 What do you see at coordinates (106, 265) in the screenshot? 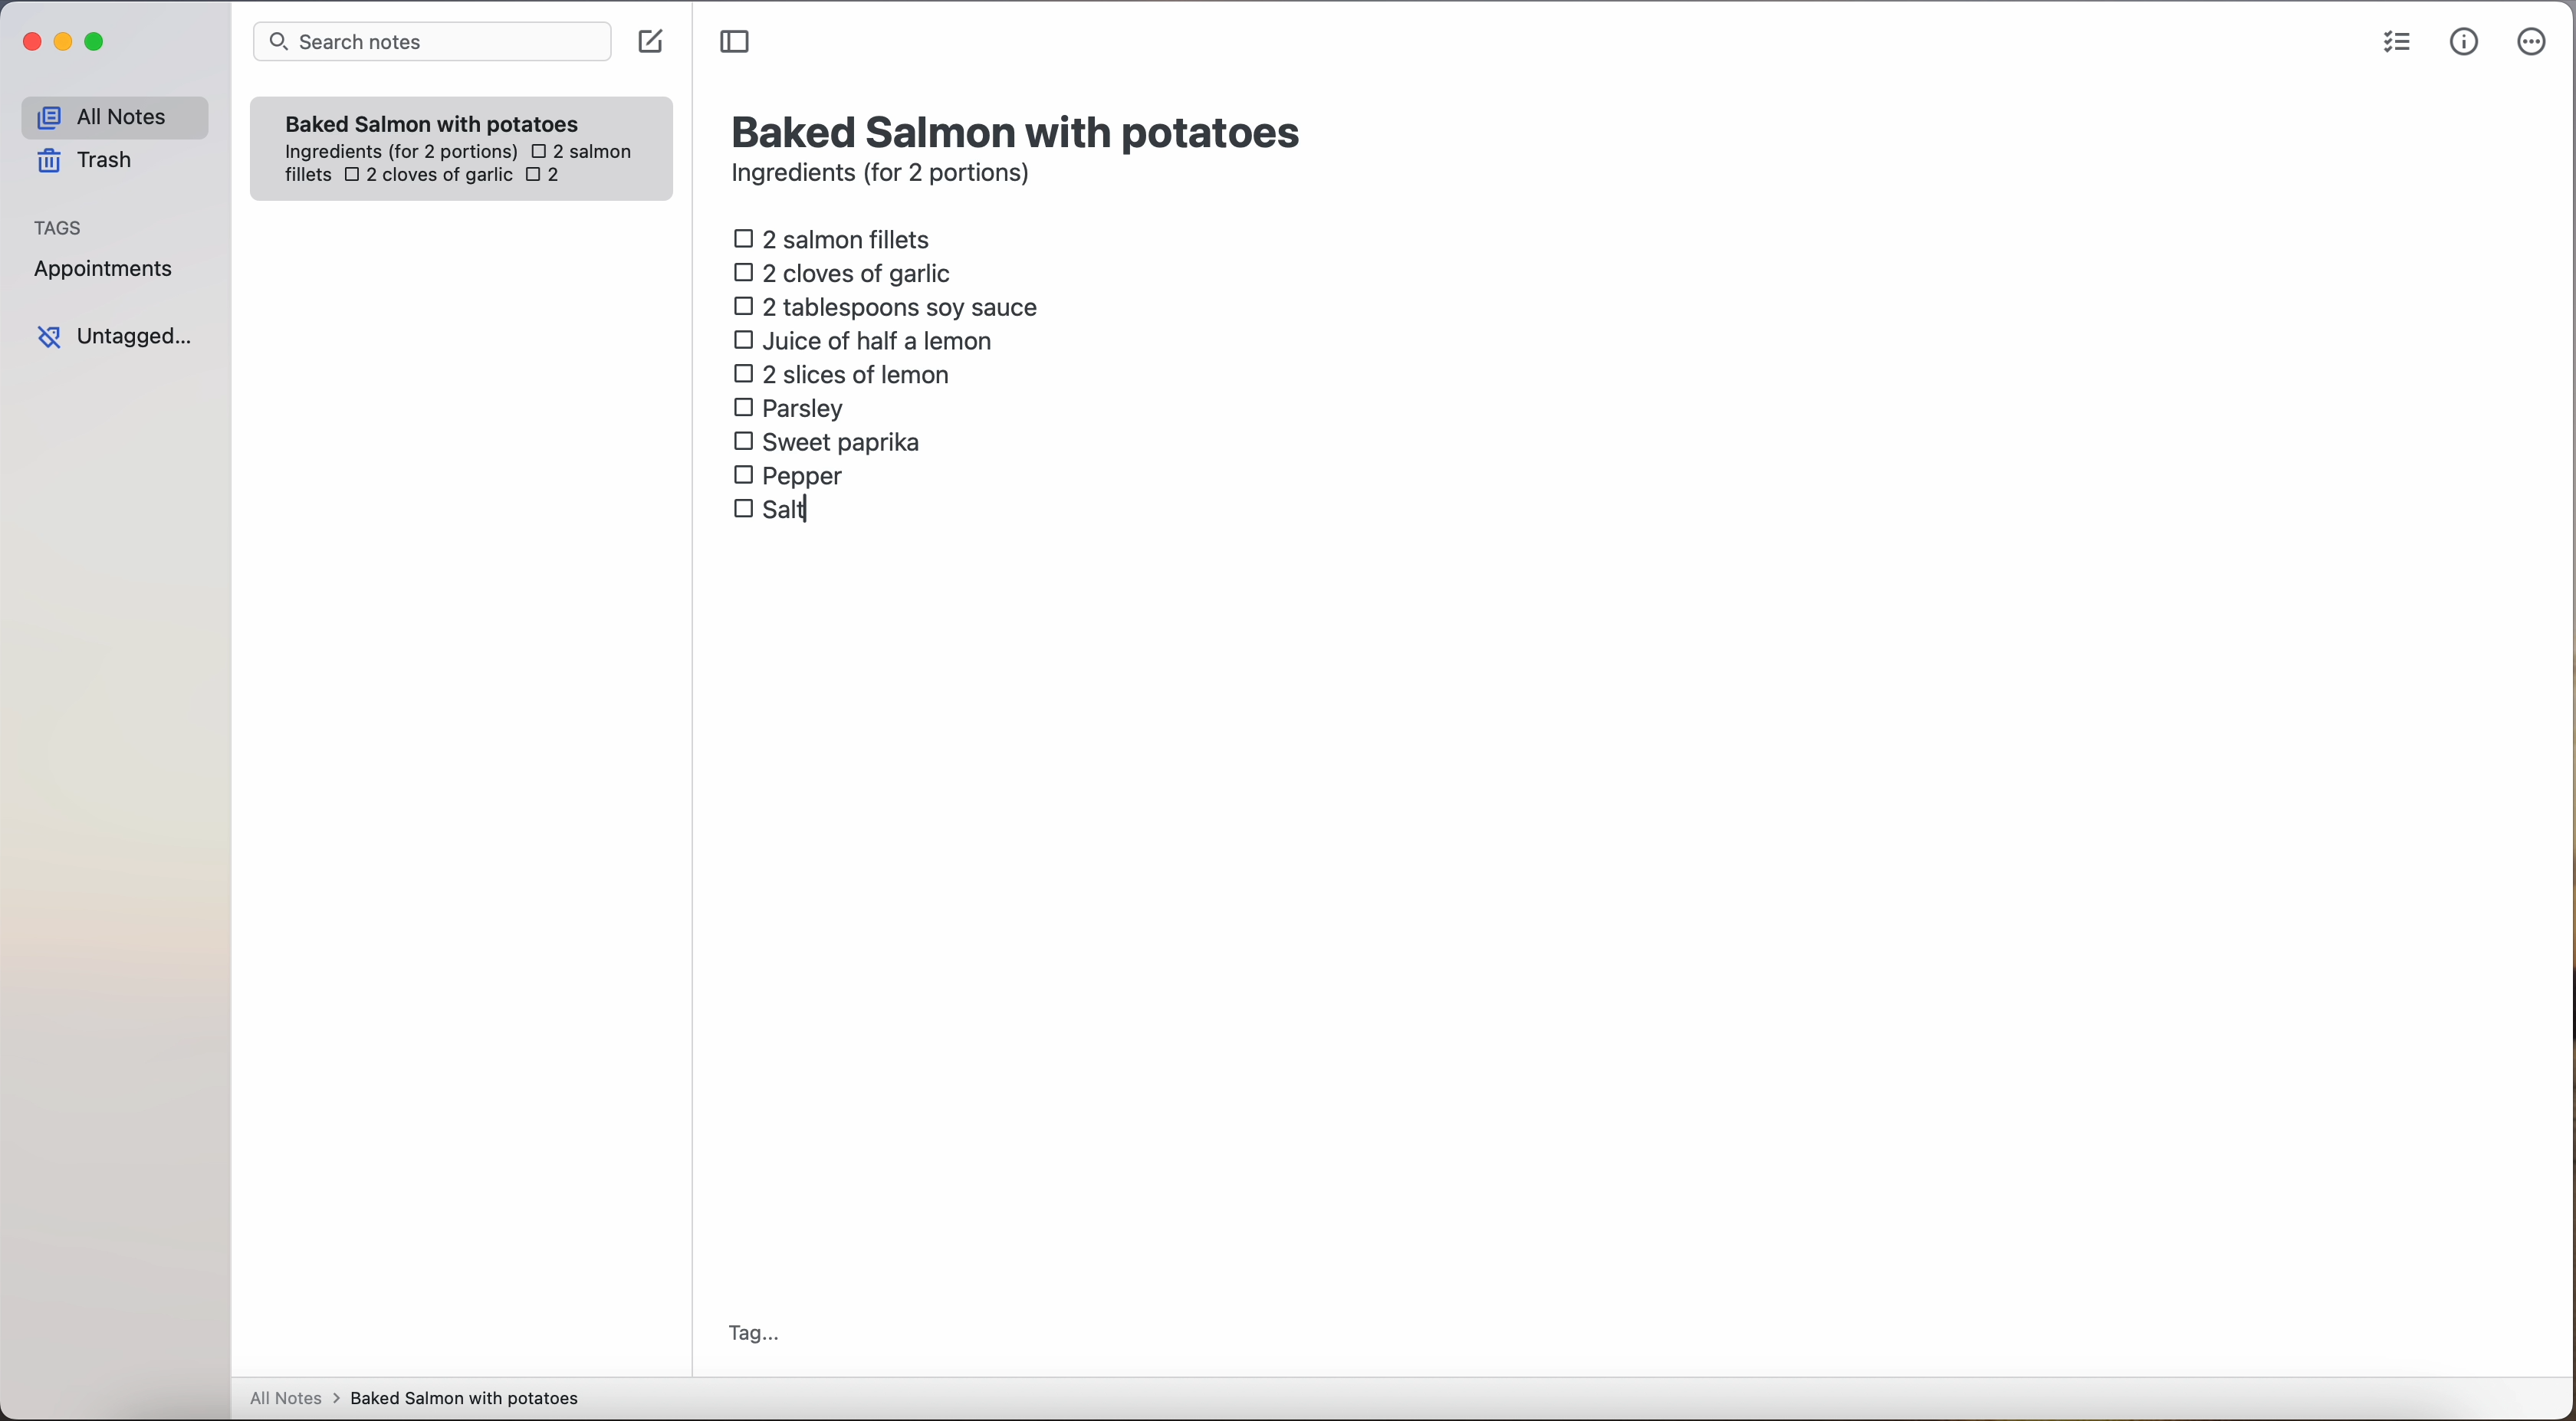
I see `appointments tag` at bounding box center [106, 265].